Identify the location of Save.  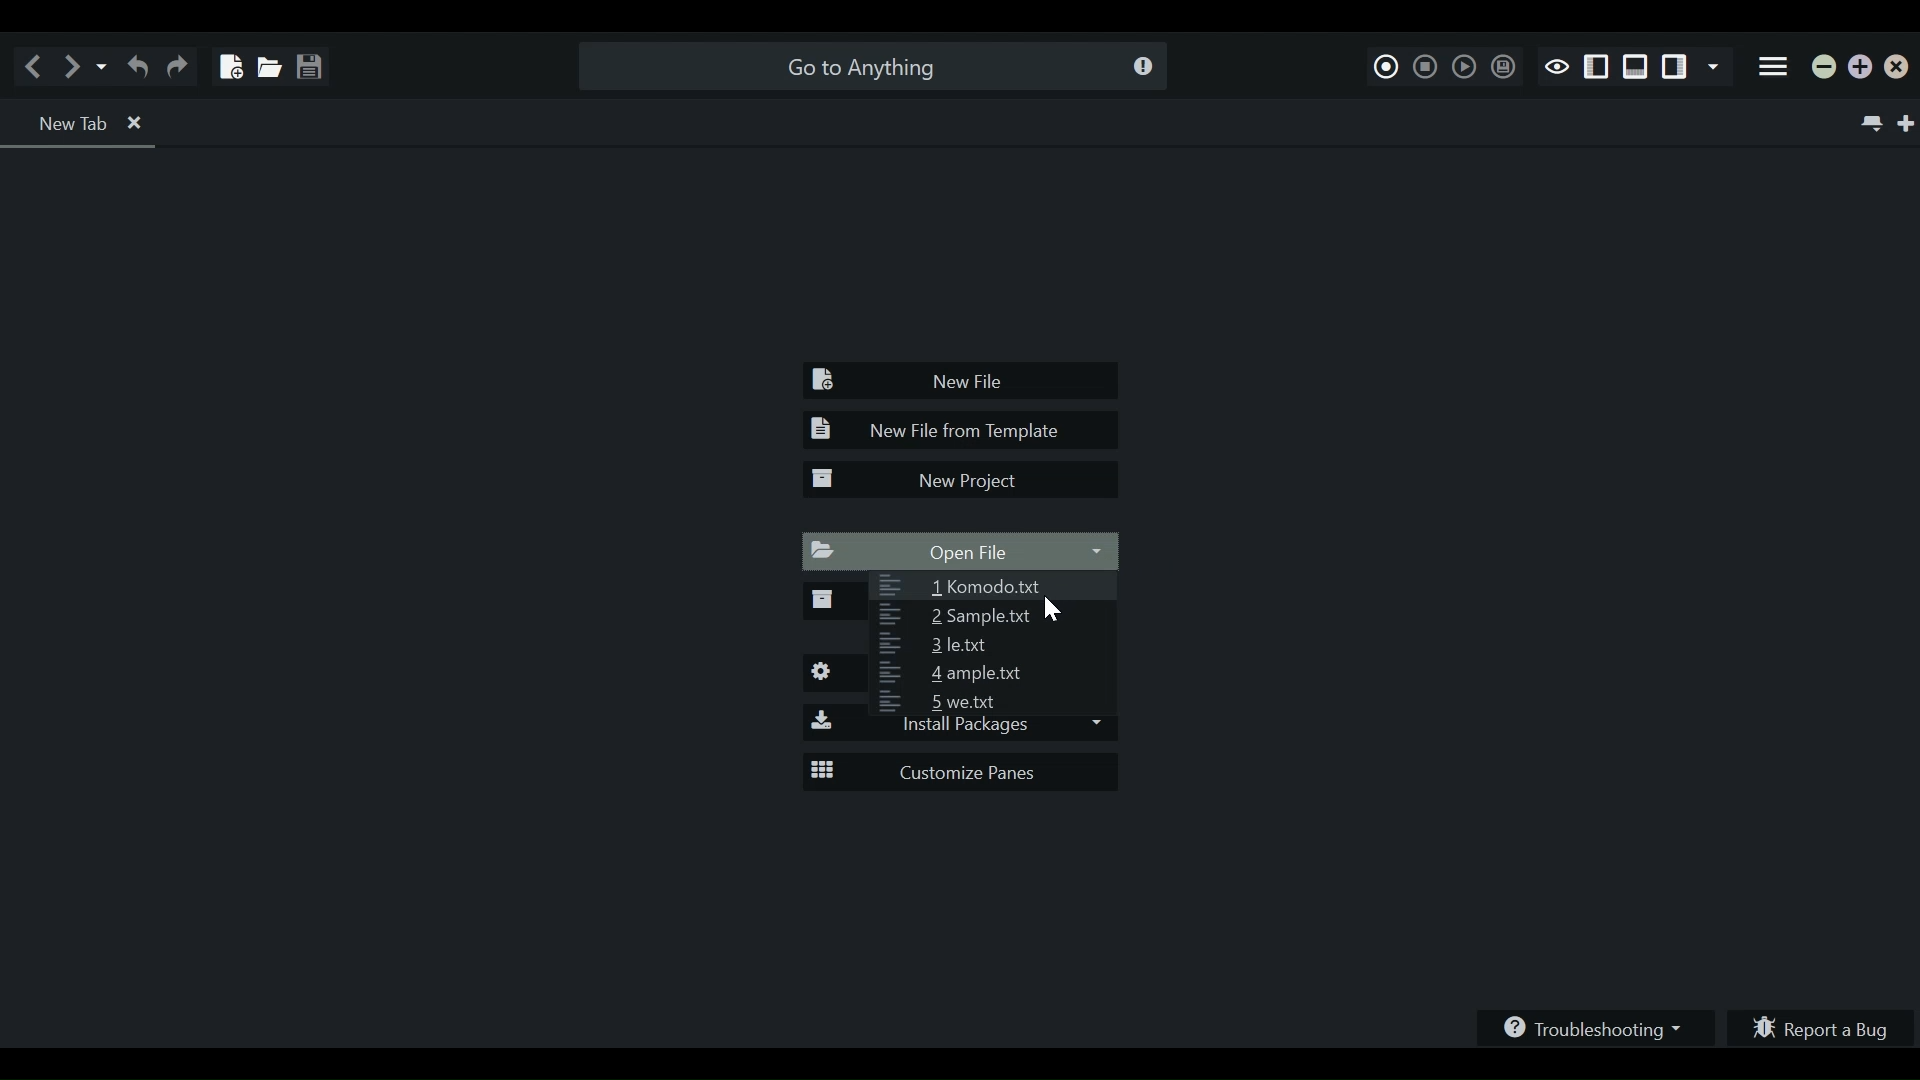
(308, 61).